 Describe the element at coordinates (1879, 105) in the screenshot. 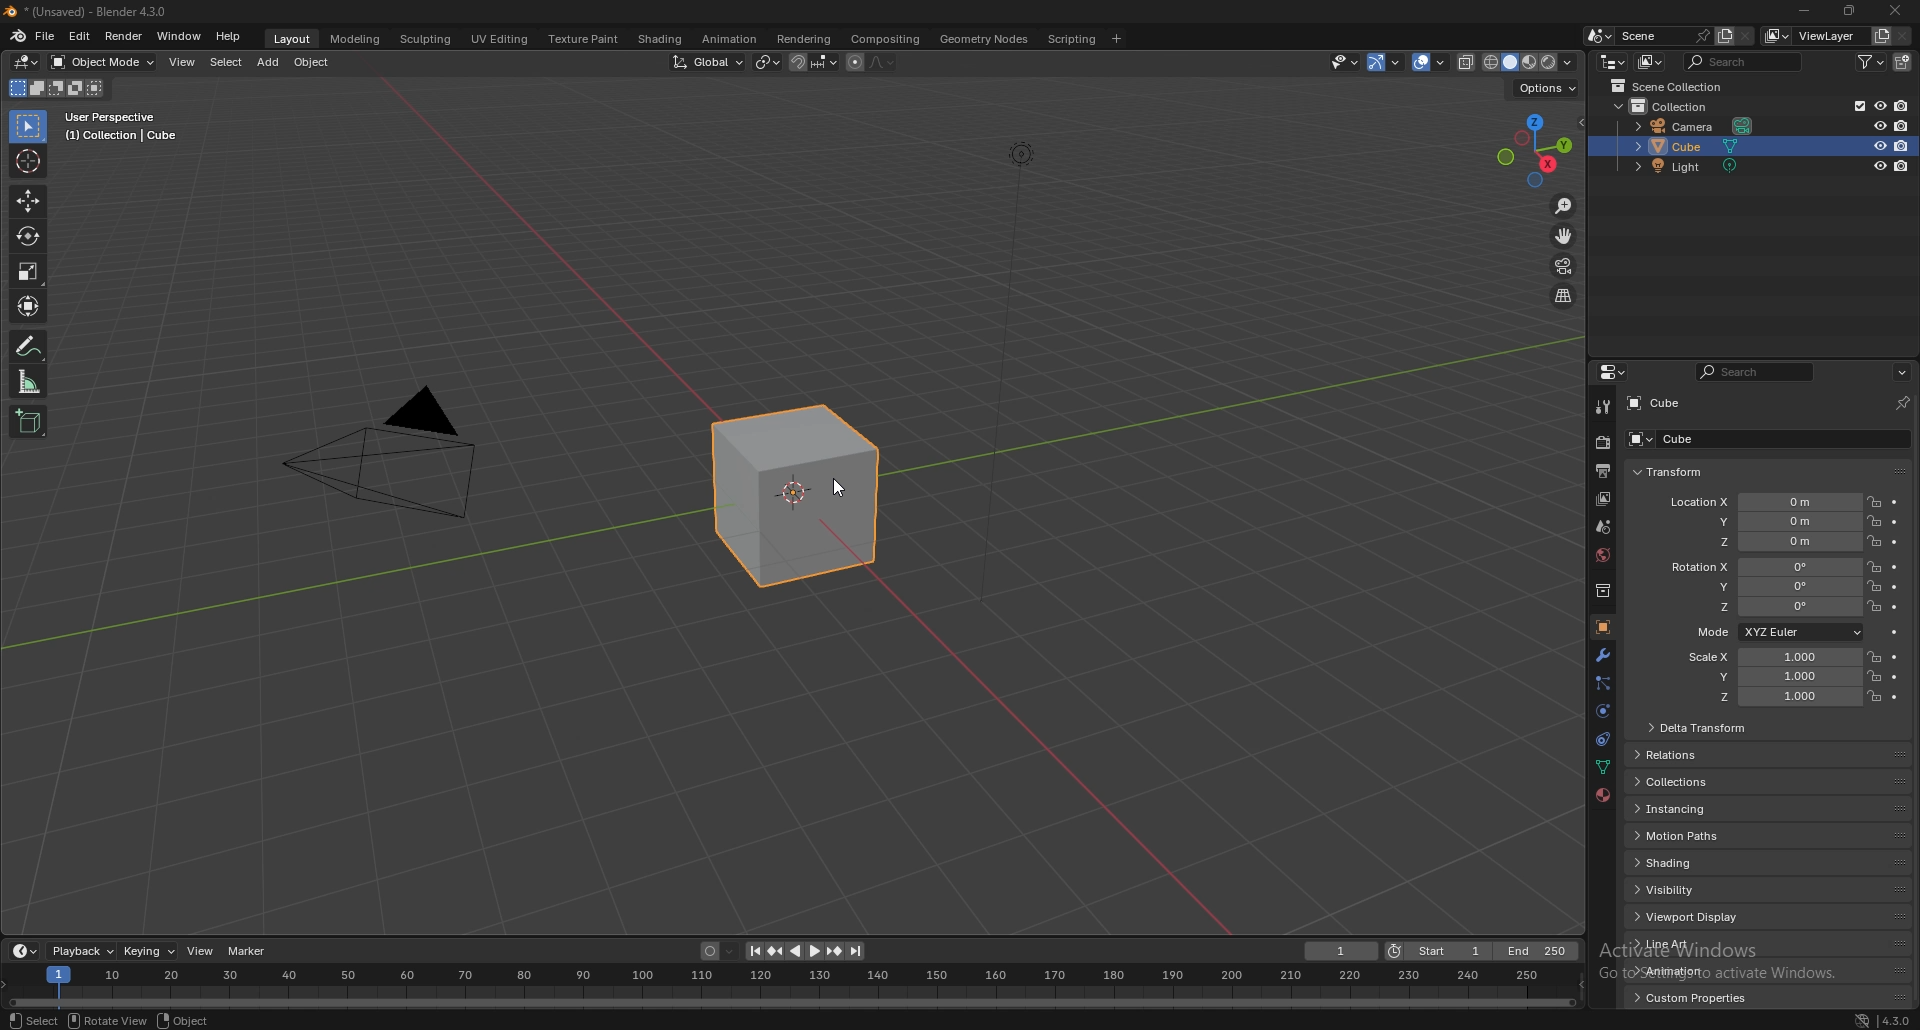

I see `hide in viewport` at that location.